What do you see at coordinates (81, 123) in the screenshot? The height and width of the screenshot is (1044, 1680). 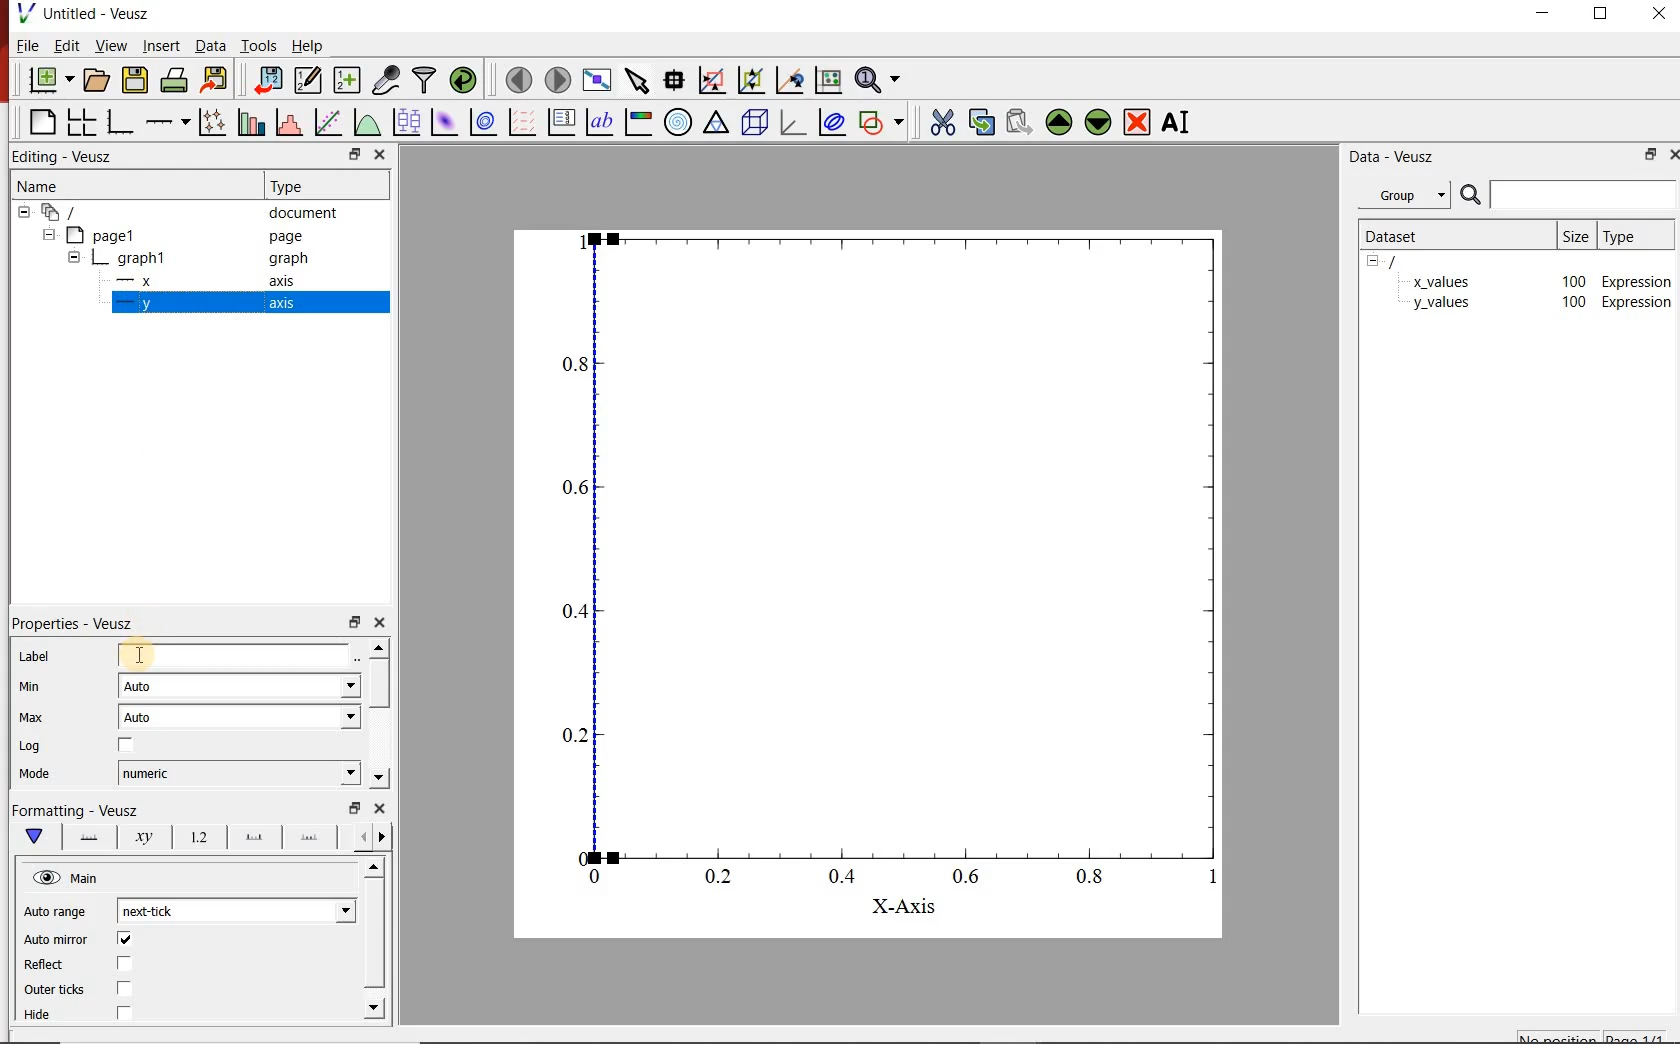 I see `arrange graphs in a grid` at bounding box center [81, 123].